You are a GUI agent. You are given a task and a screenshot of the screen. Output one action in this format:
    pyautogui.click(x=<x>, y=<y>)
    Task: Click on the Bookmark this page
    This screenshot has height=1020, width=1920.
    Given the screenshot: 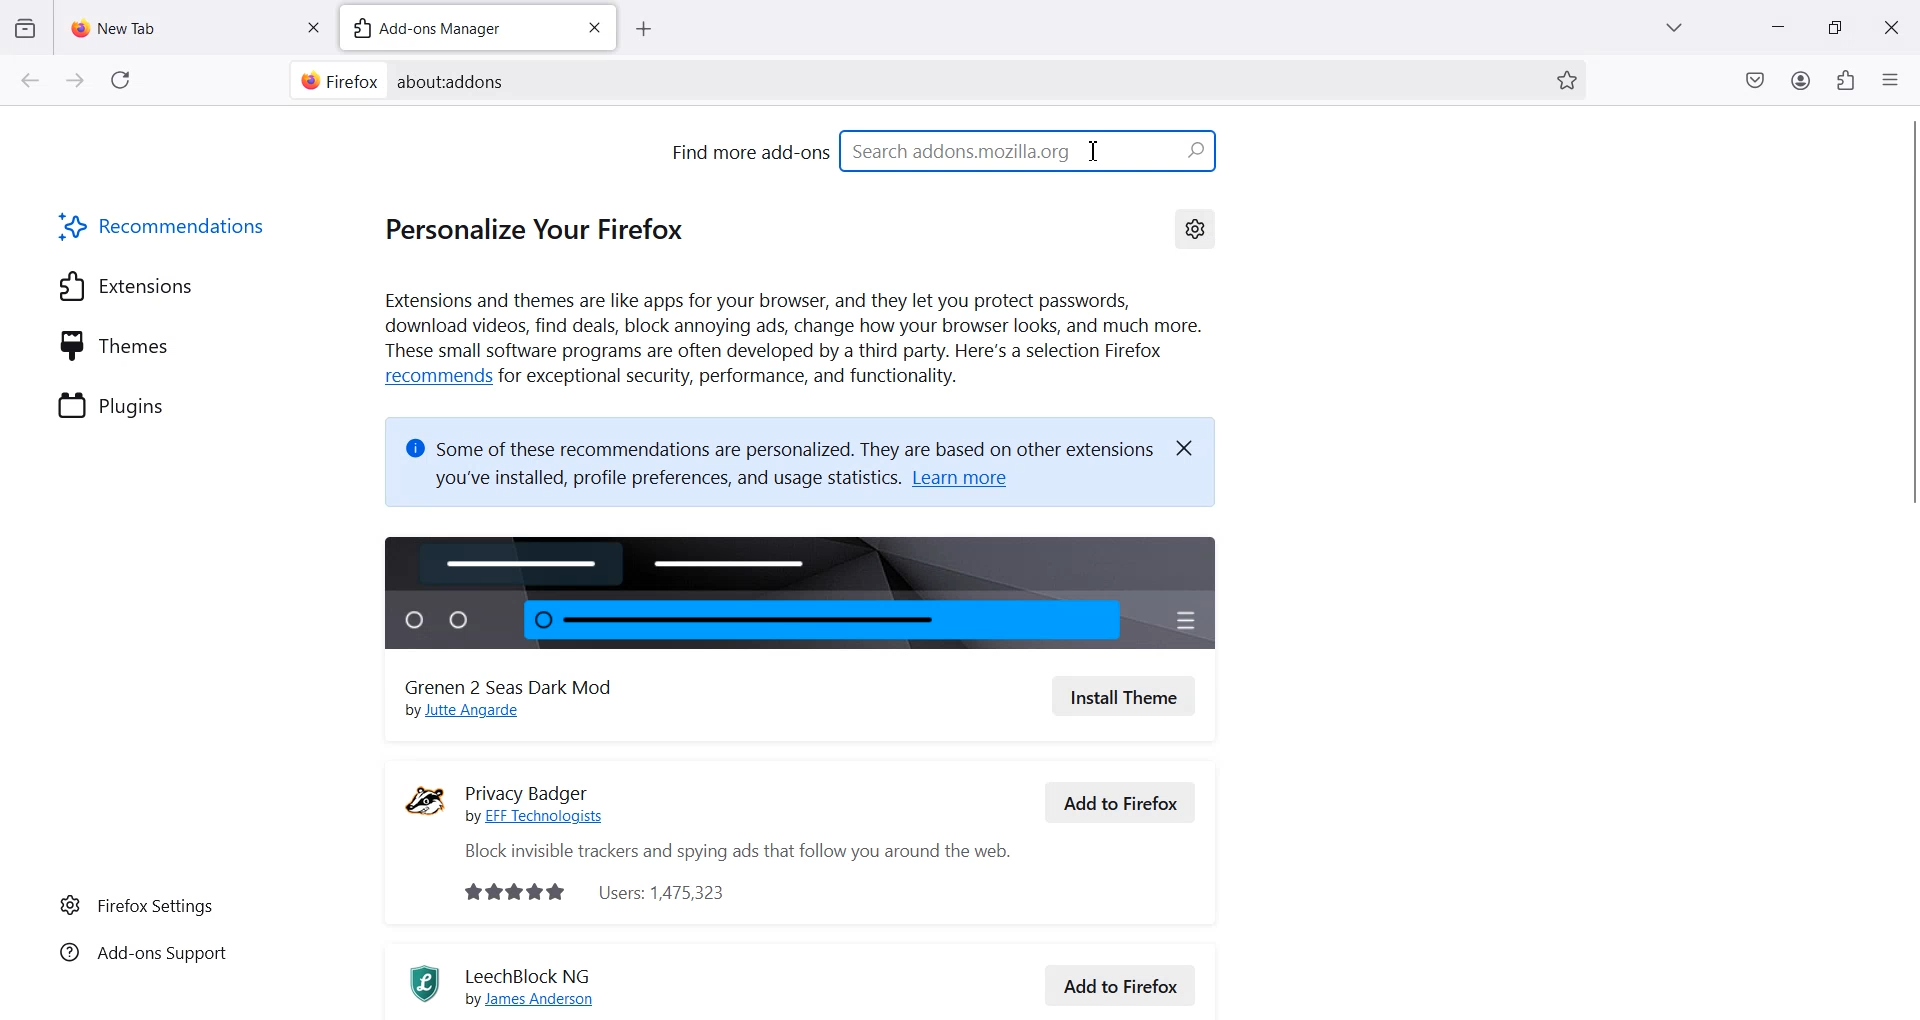 What is the action you would take?
    pyautogui.click(x=1566, y=80)
    